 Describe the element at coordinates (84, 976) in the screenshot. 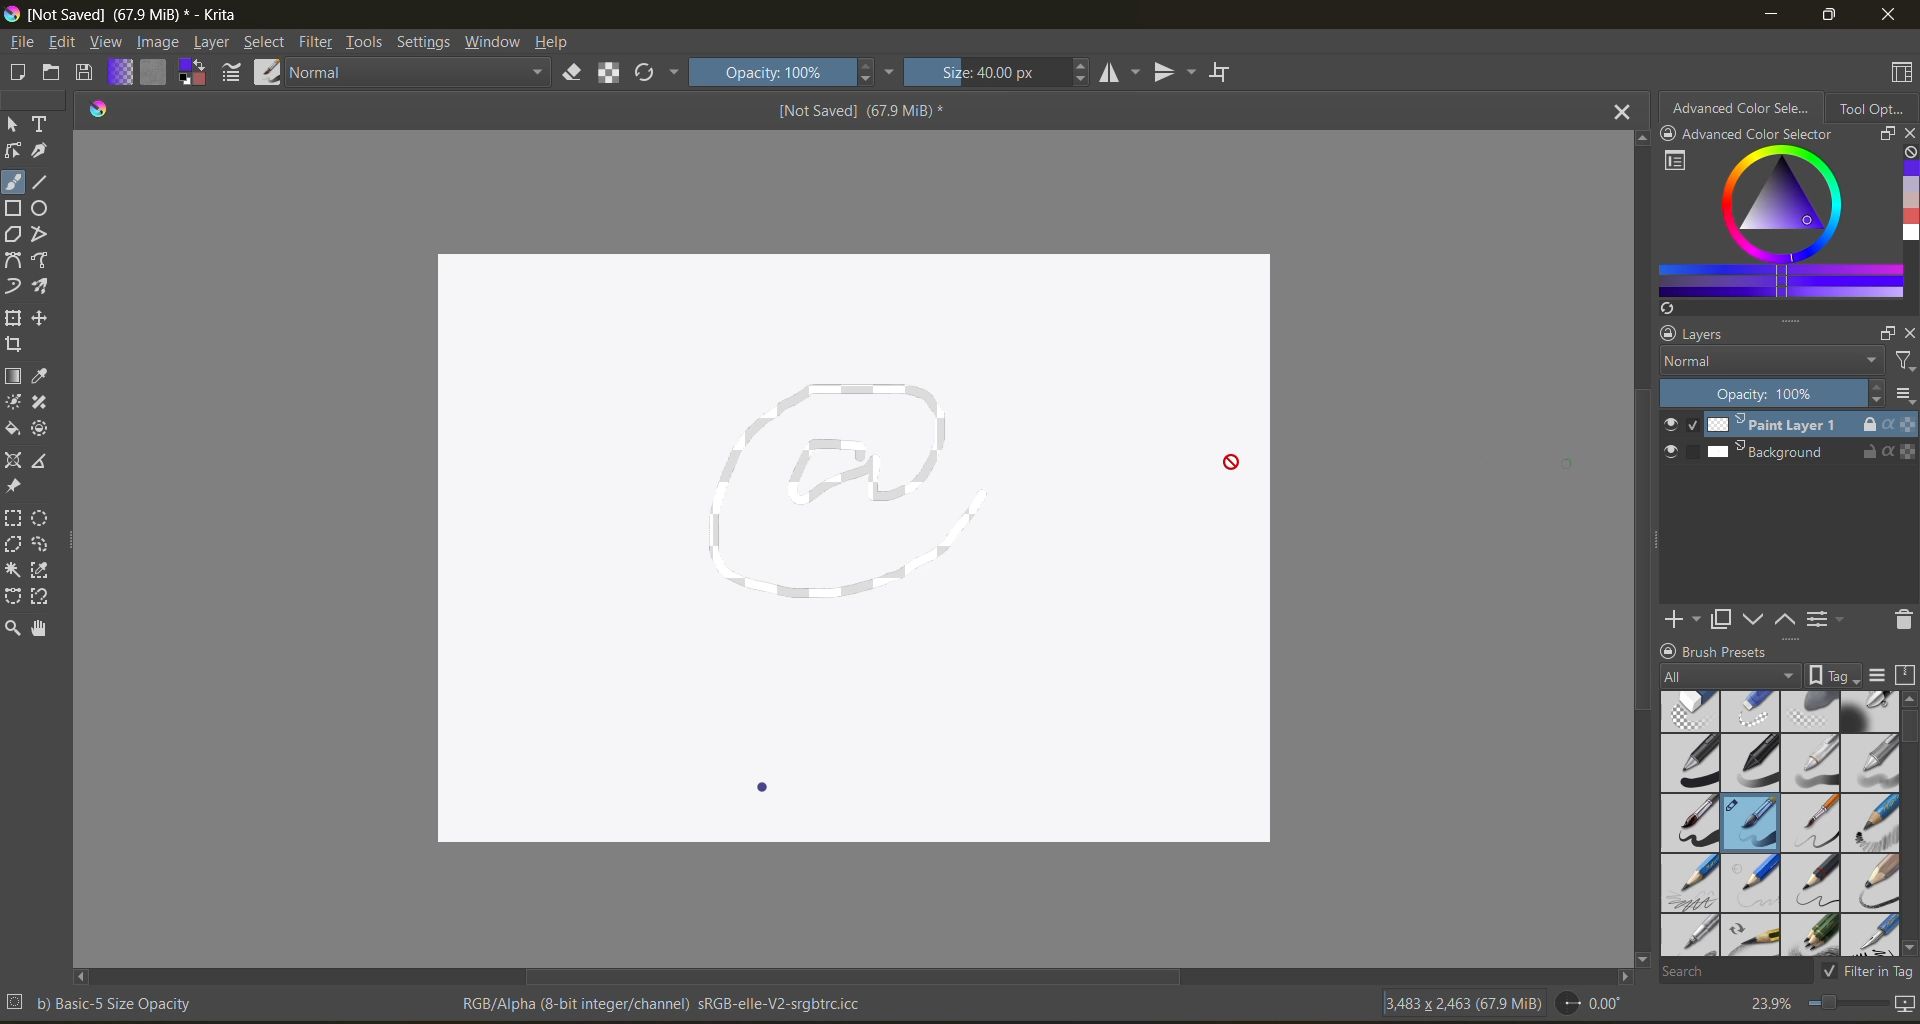

I see `scroll right` at that location.